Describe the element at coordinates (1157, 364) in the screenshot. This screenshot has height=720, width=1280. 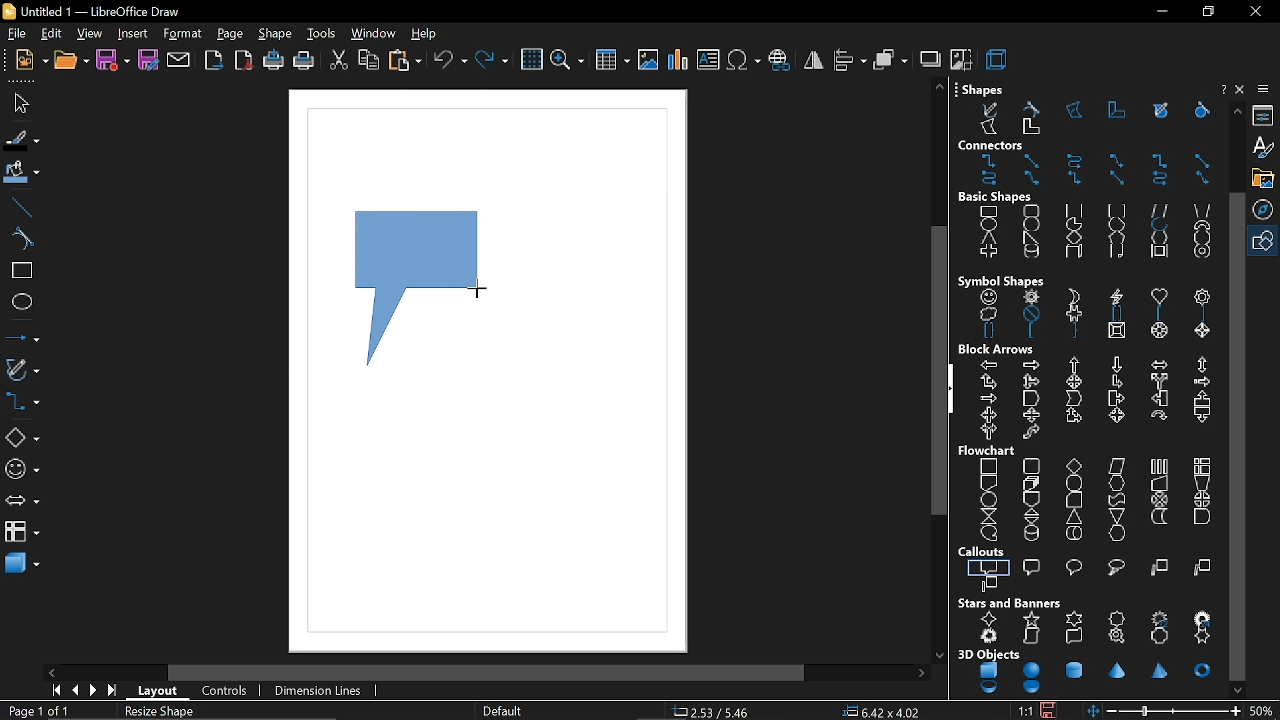
I see `left and right arrow` at that location.